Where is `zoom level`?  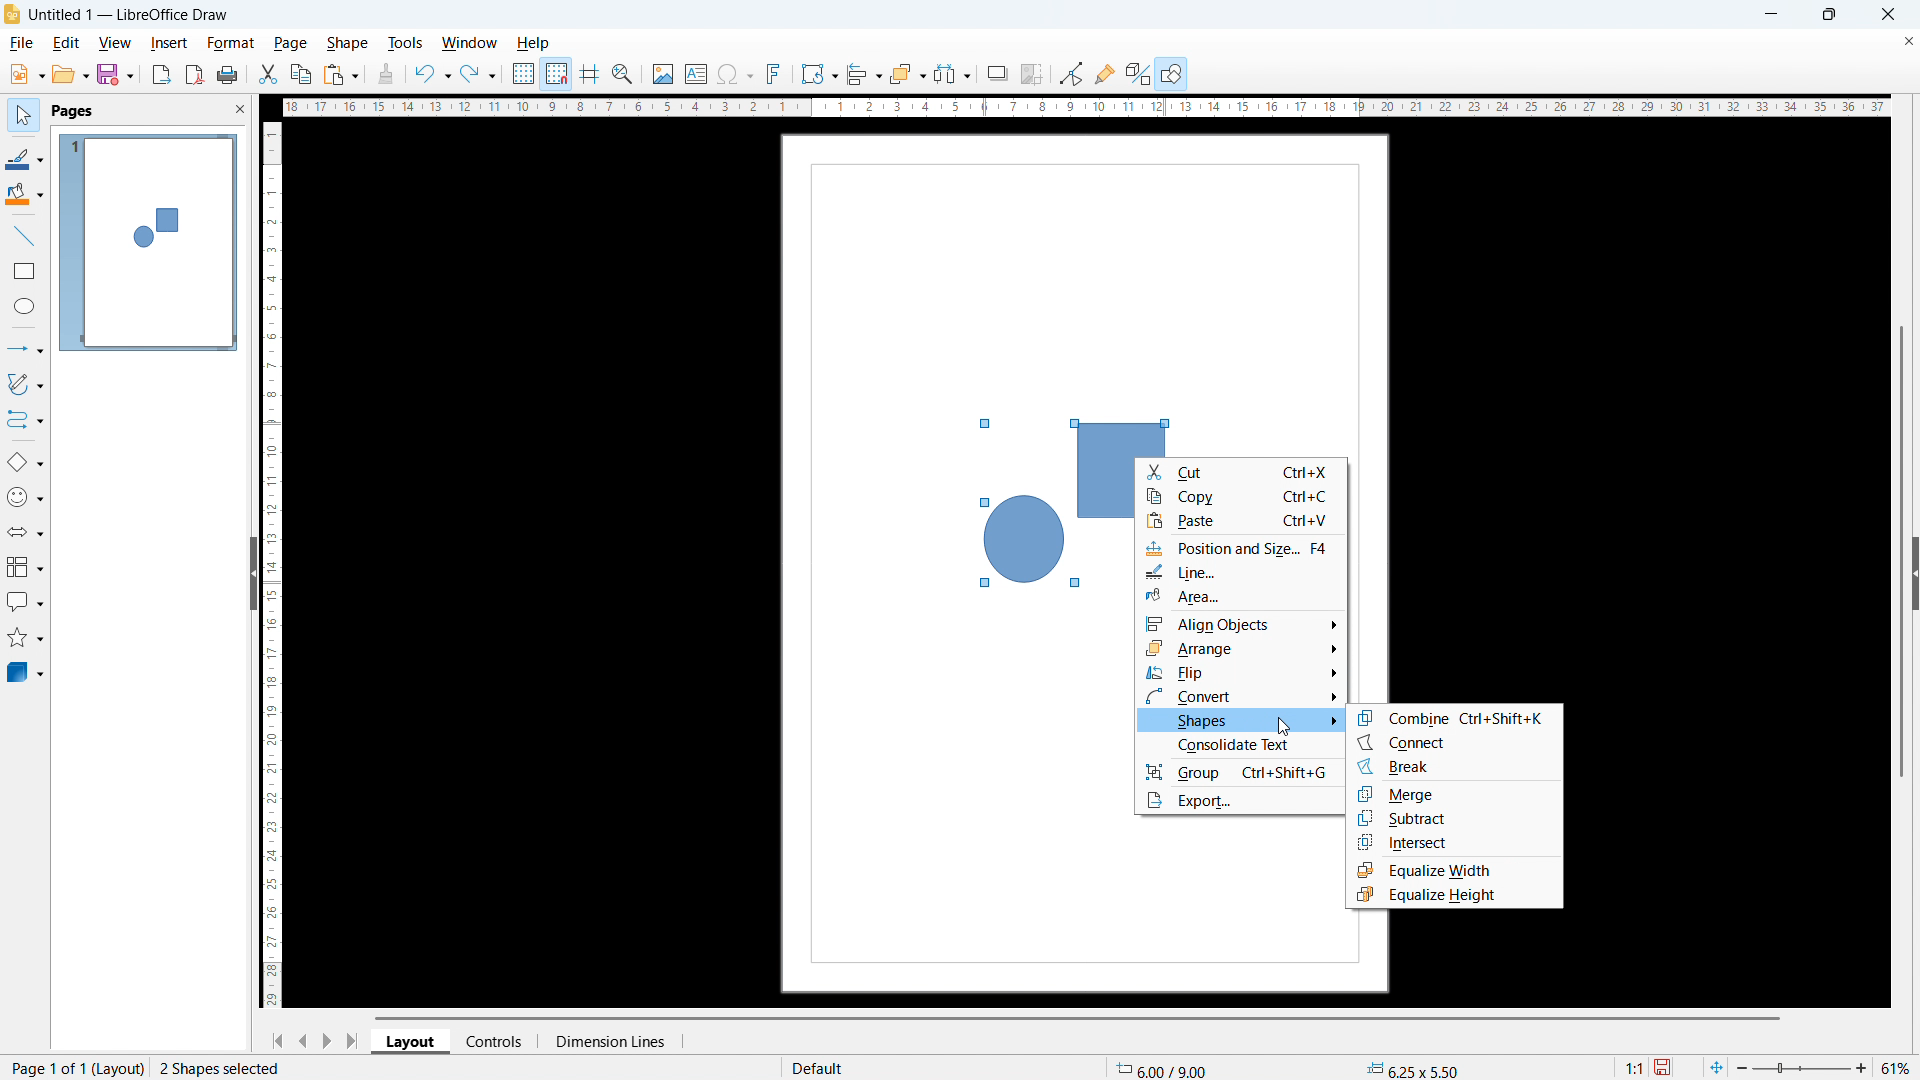
zoom level is located at coordinates (1897, 1067).